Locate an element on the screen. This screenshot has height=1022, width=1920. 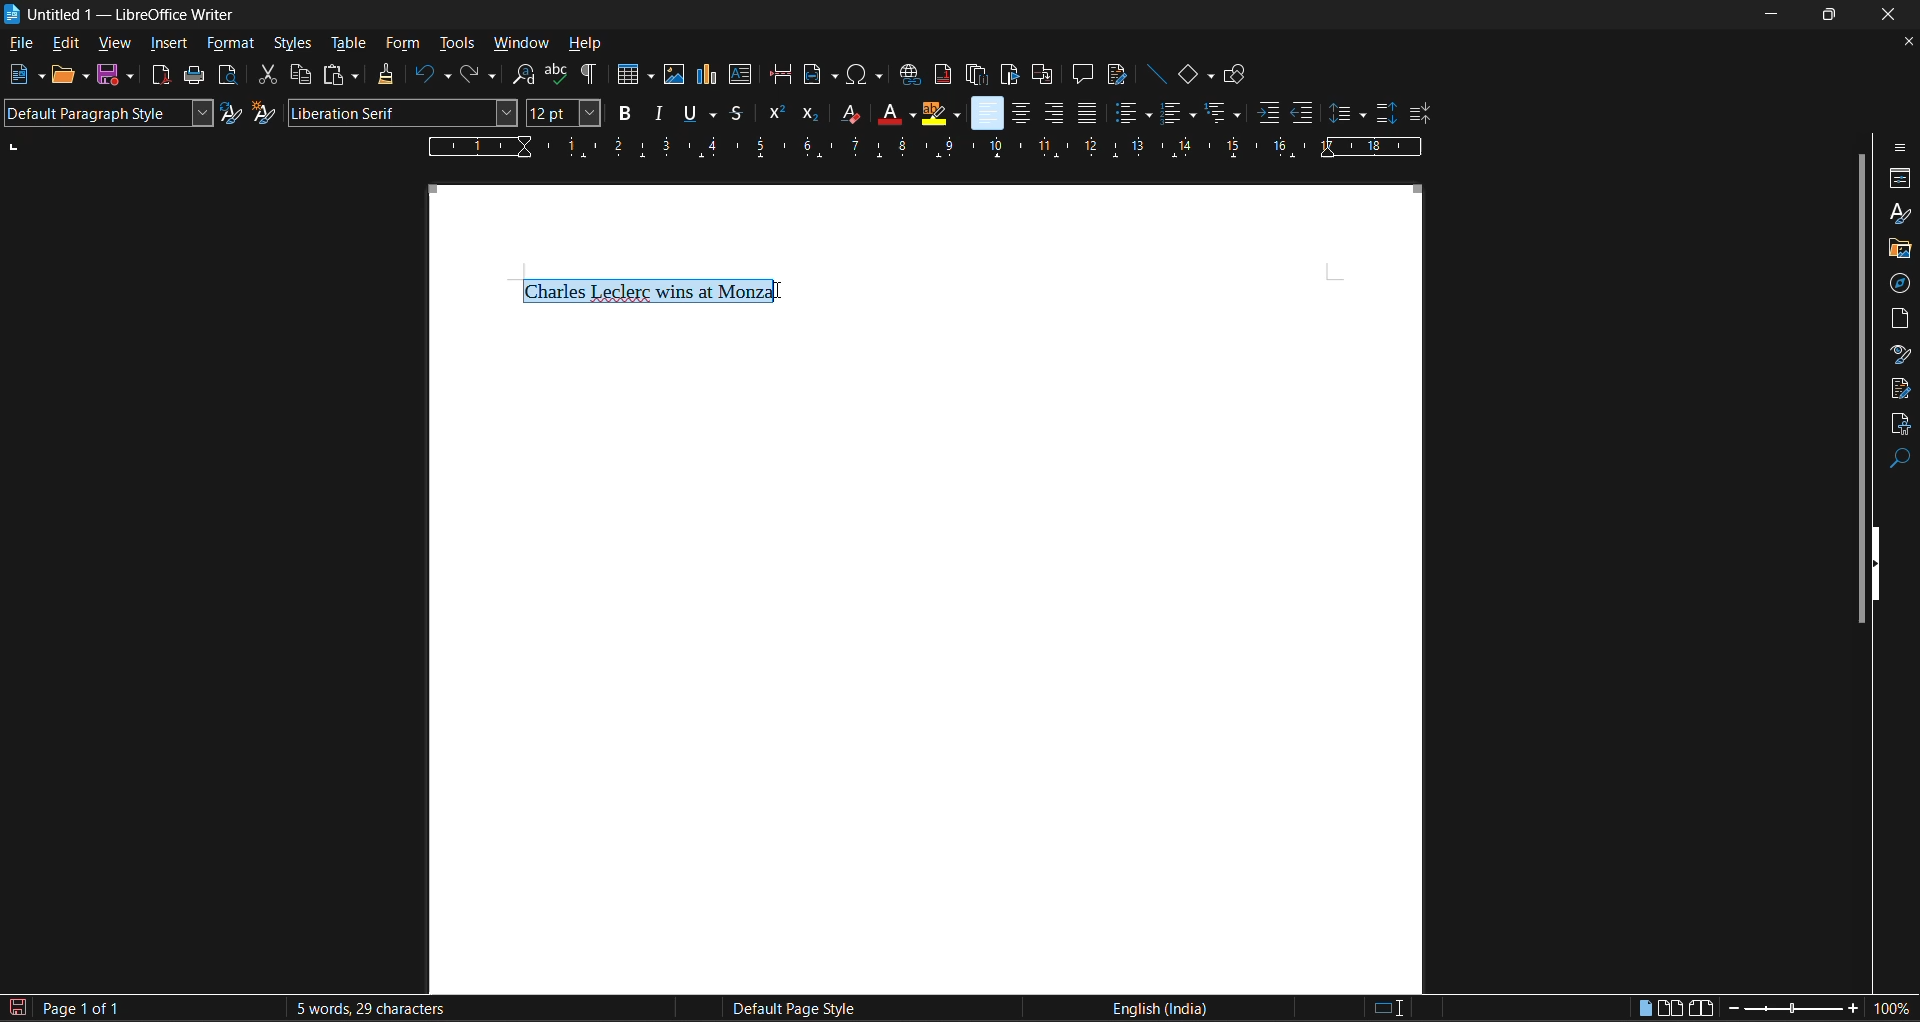
manage changes is located at coordinates (1901, 389).